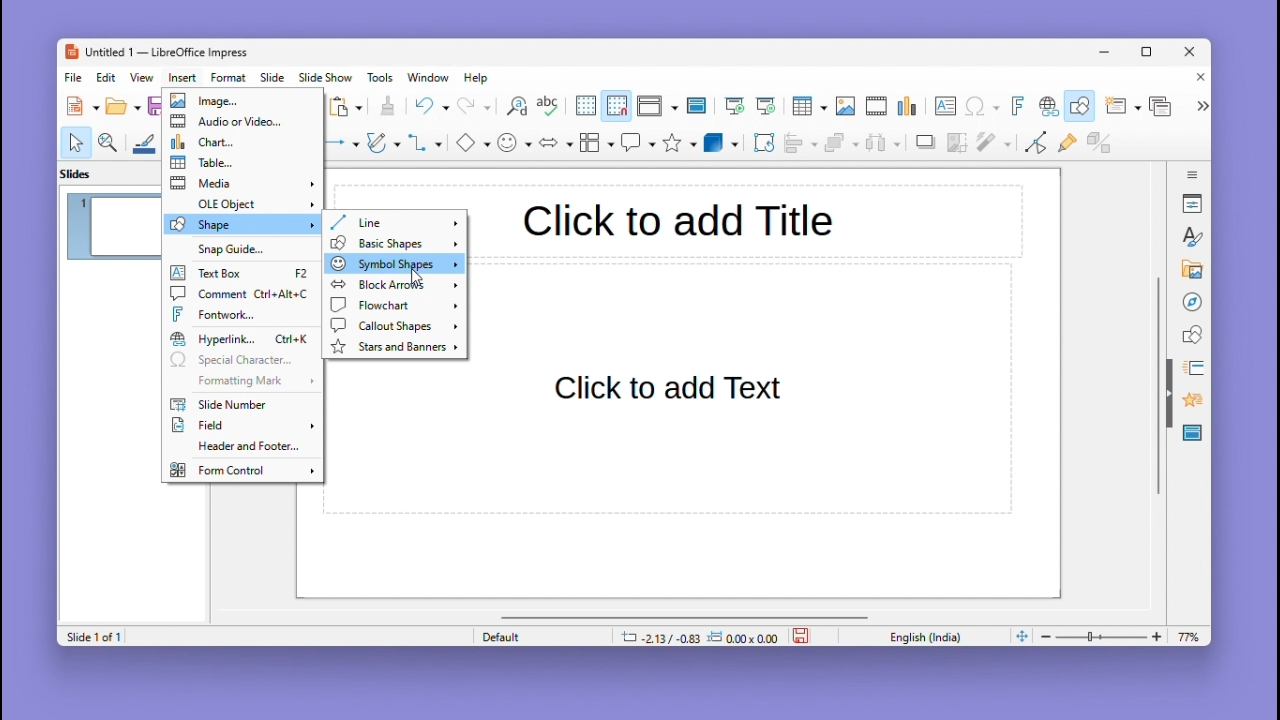  Describe the element at coordinates (239, 380) in the screenshot. I see `Formatting` at that location.